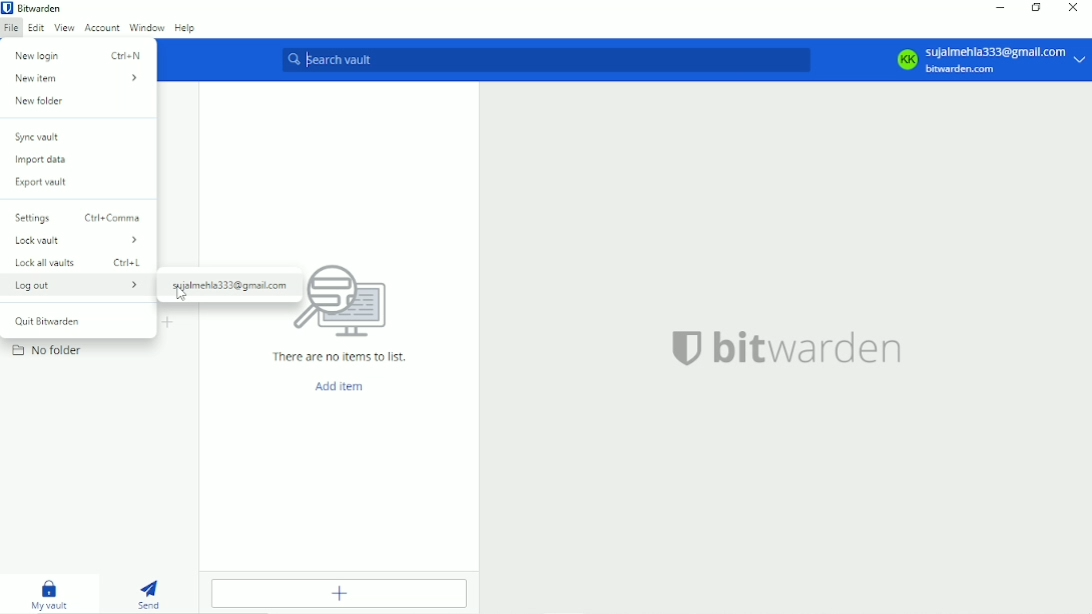  Describe the element at coordinates (810, 348) in the screenshot. I see `bitwarden` at that location.